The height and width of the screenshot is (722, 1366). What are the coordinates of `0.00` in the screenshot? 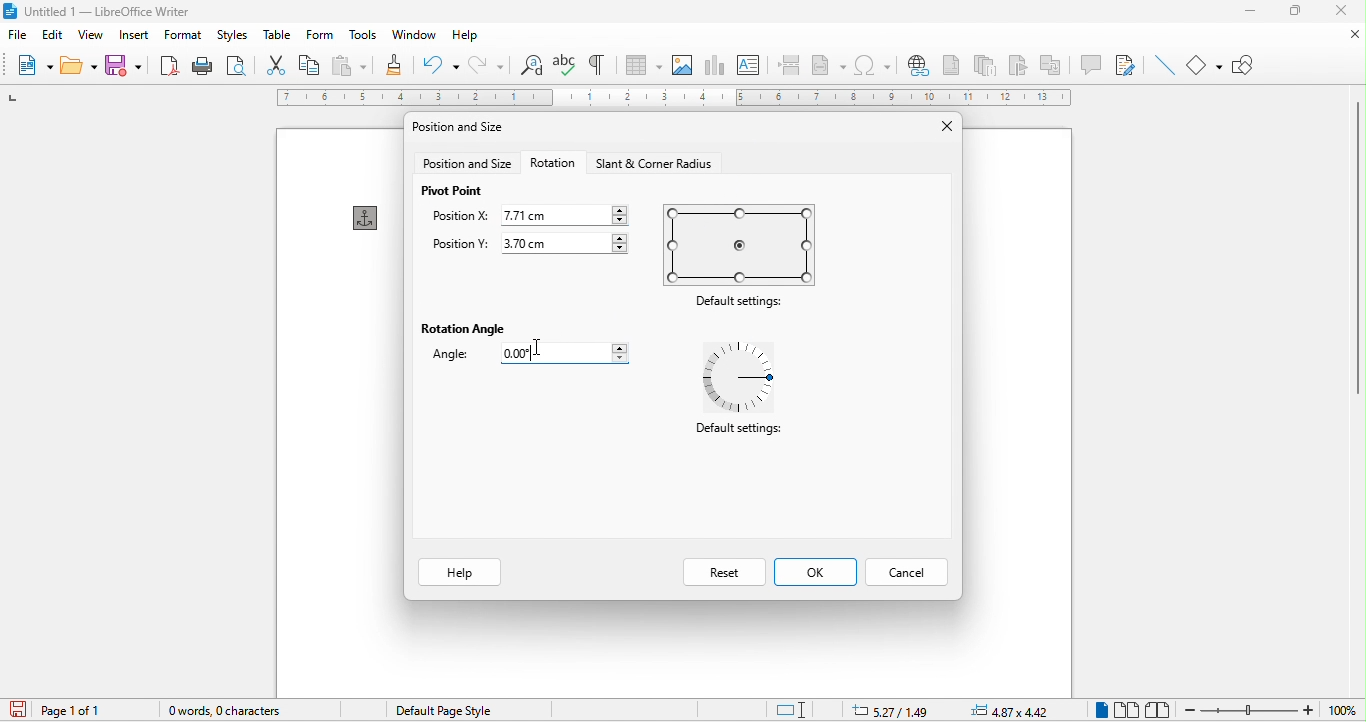 It's located at (570, 355).